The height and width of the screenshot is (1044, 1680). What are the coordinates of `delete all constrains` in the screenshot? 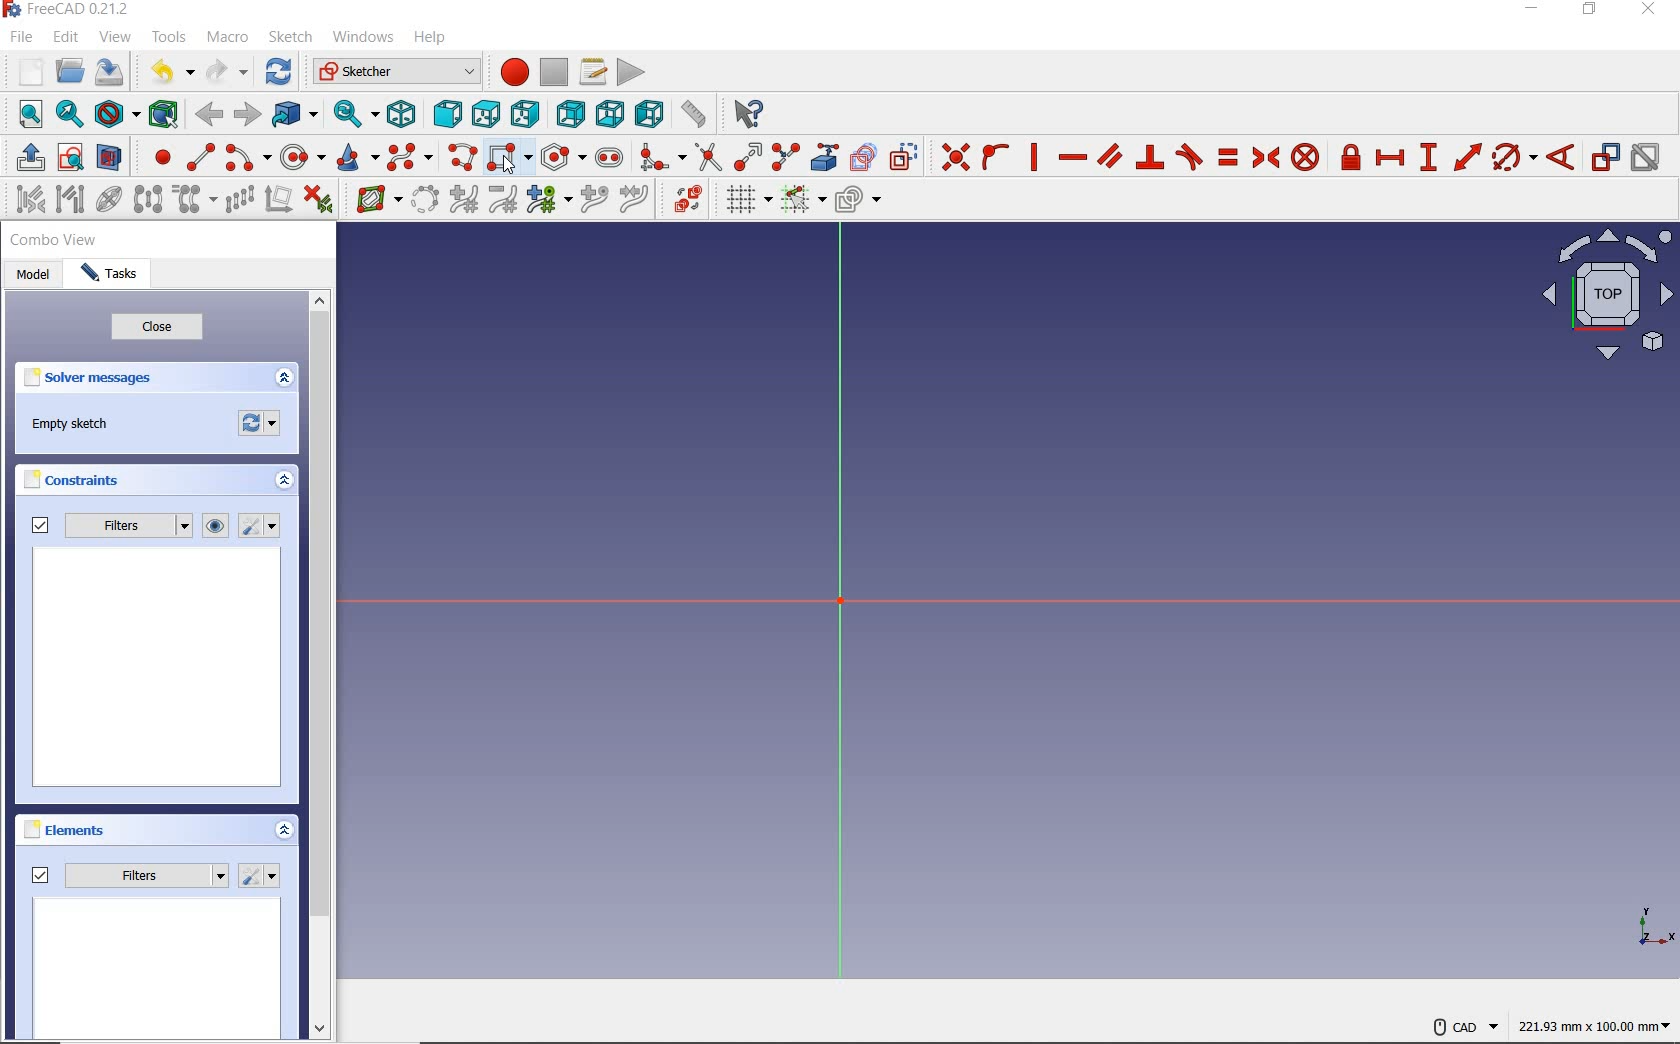 It's located at (319, 201).